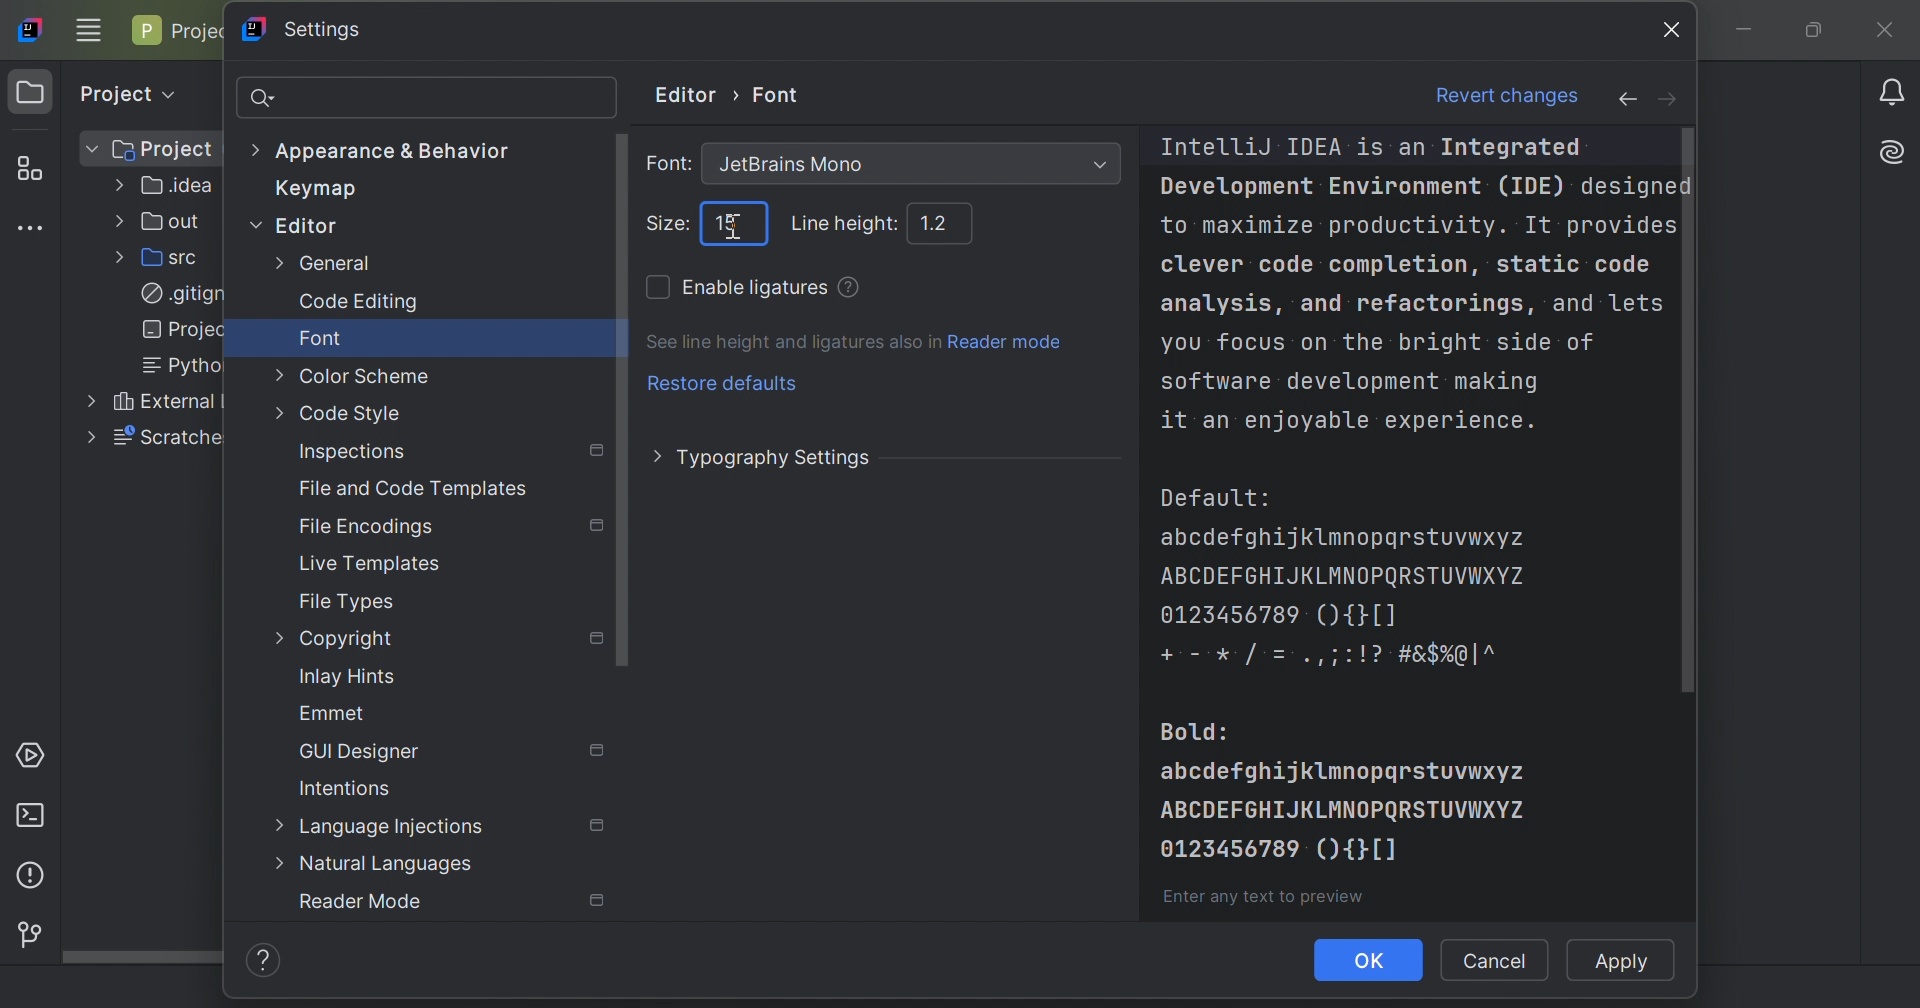 The height and width of the screenshot is (1008, 1920). I want to click on Emmet, so click(333, 713).